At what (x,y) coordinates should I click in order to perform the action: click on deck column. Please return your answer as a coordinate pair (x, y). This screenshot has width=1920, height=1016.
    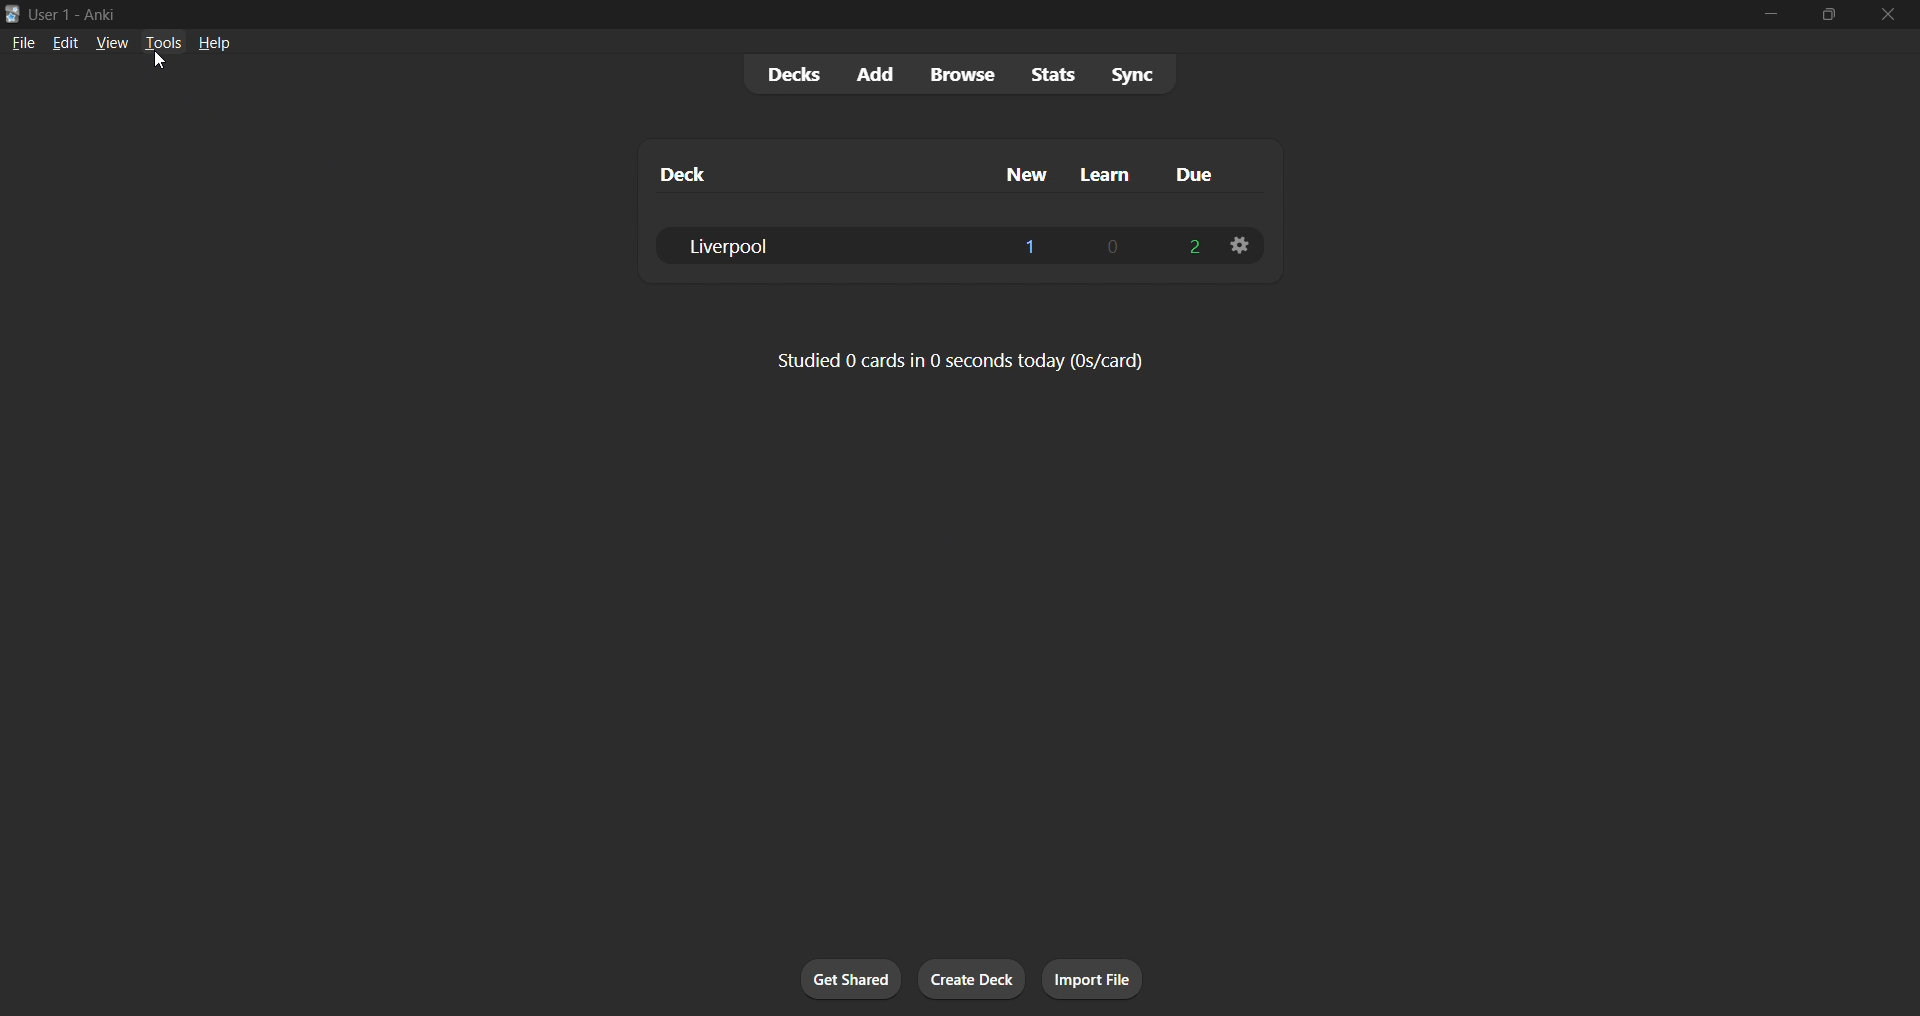
    Looking at the image, I should click on (800, 173).